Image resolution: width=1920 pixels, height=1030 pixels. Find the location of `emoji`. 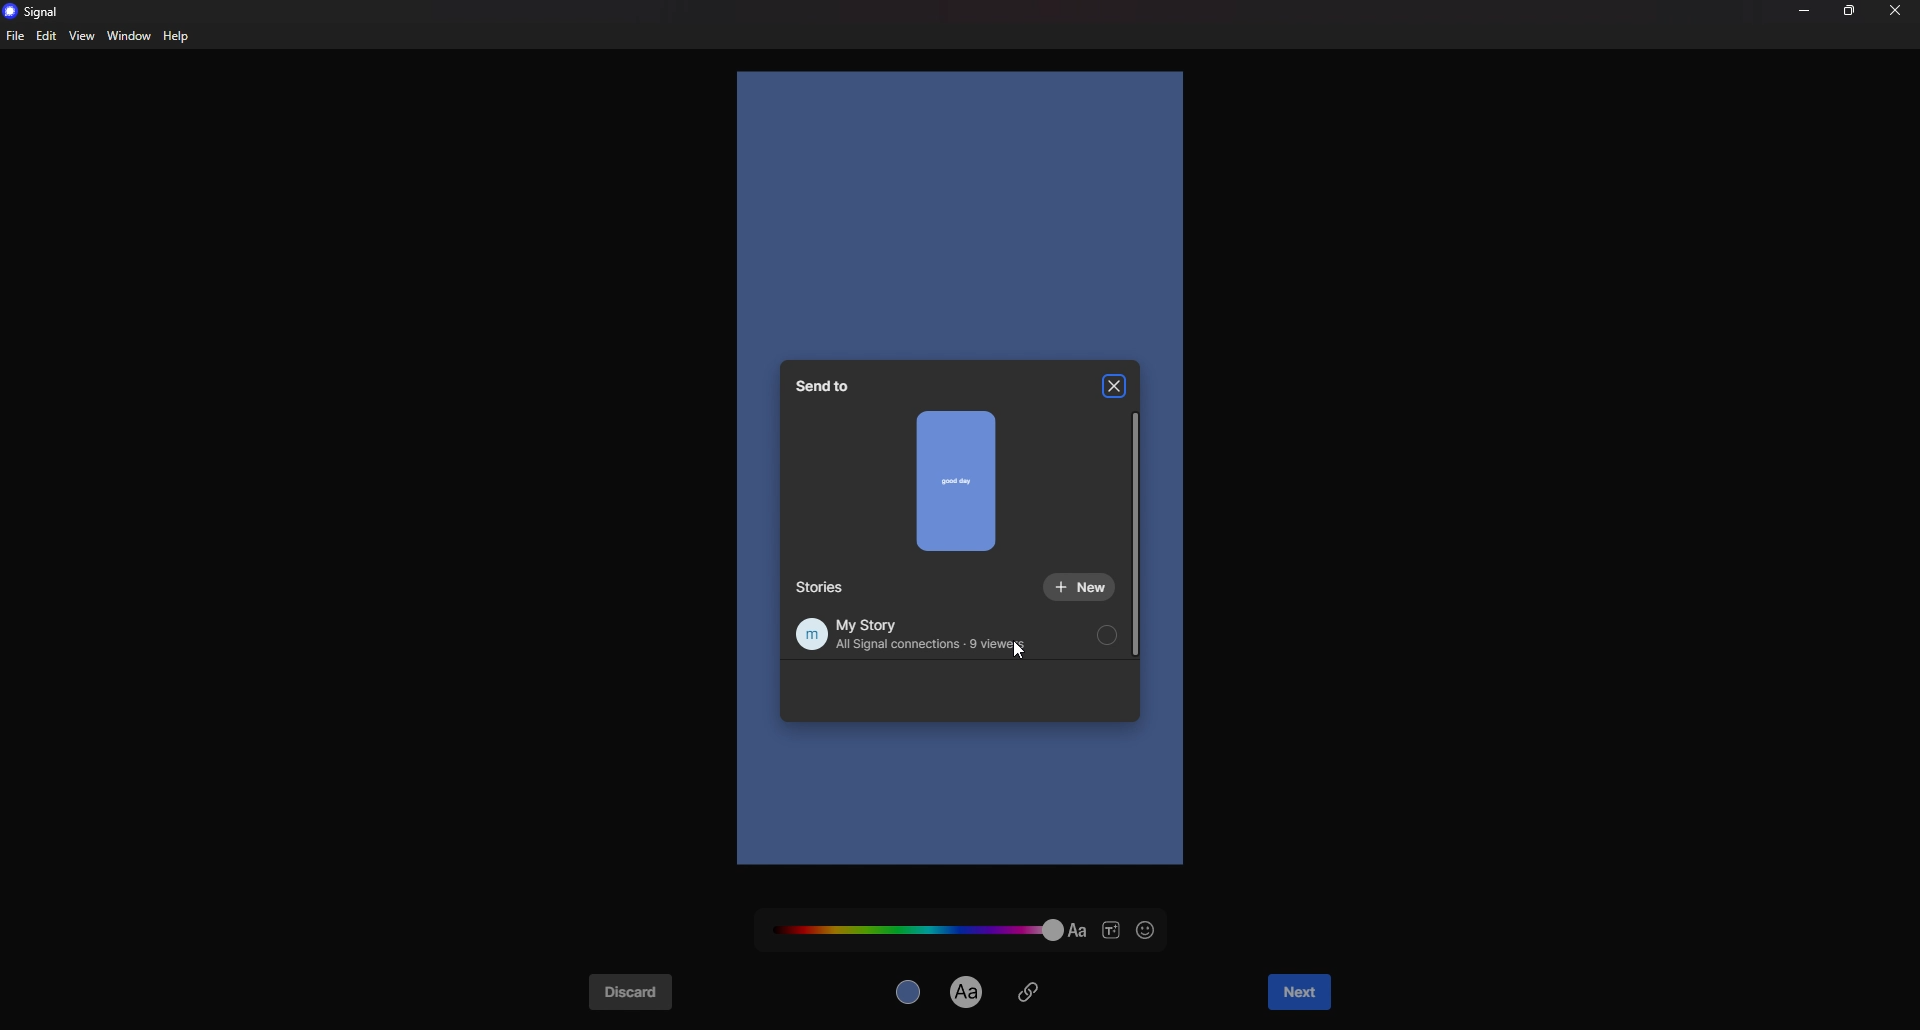

emoji is located at coordinates (1148, 931).